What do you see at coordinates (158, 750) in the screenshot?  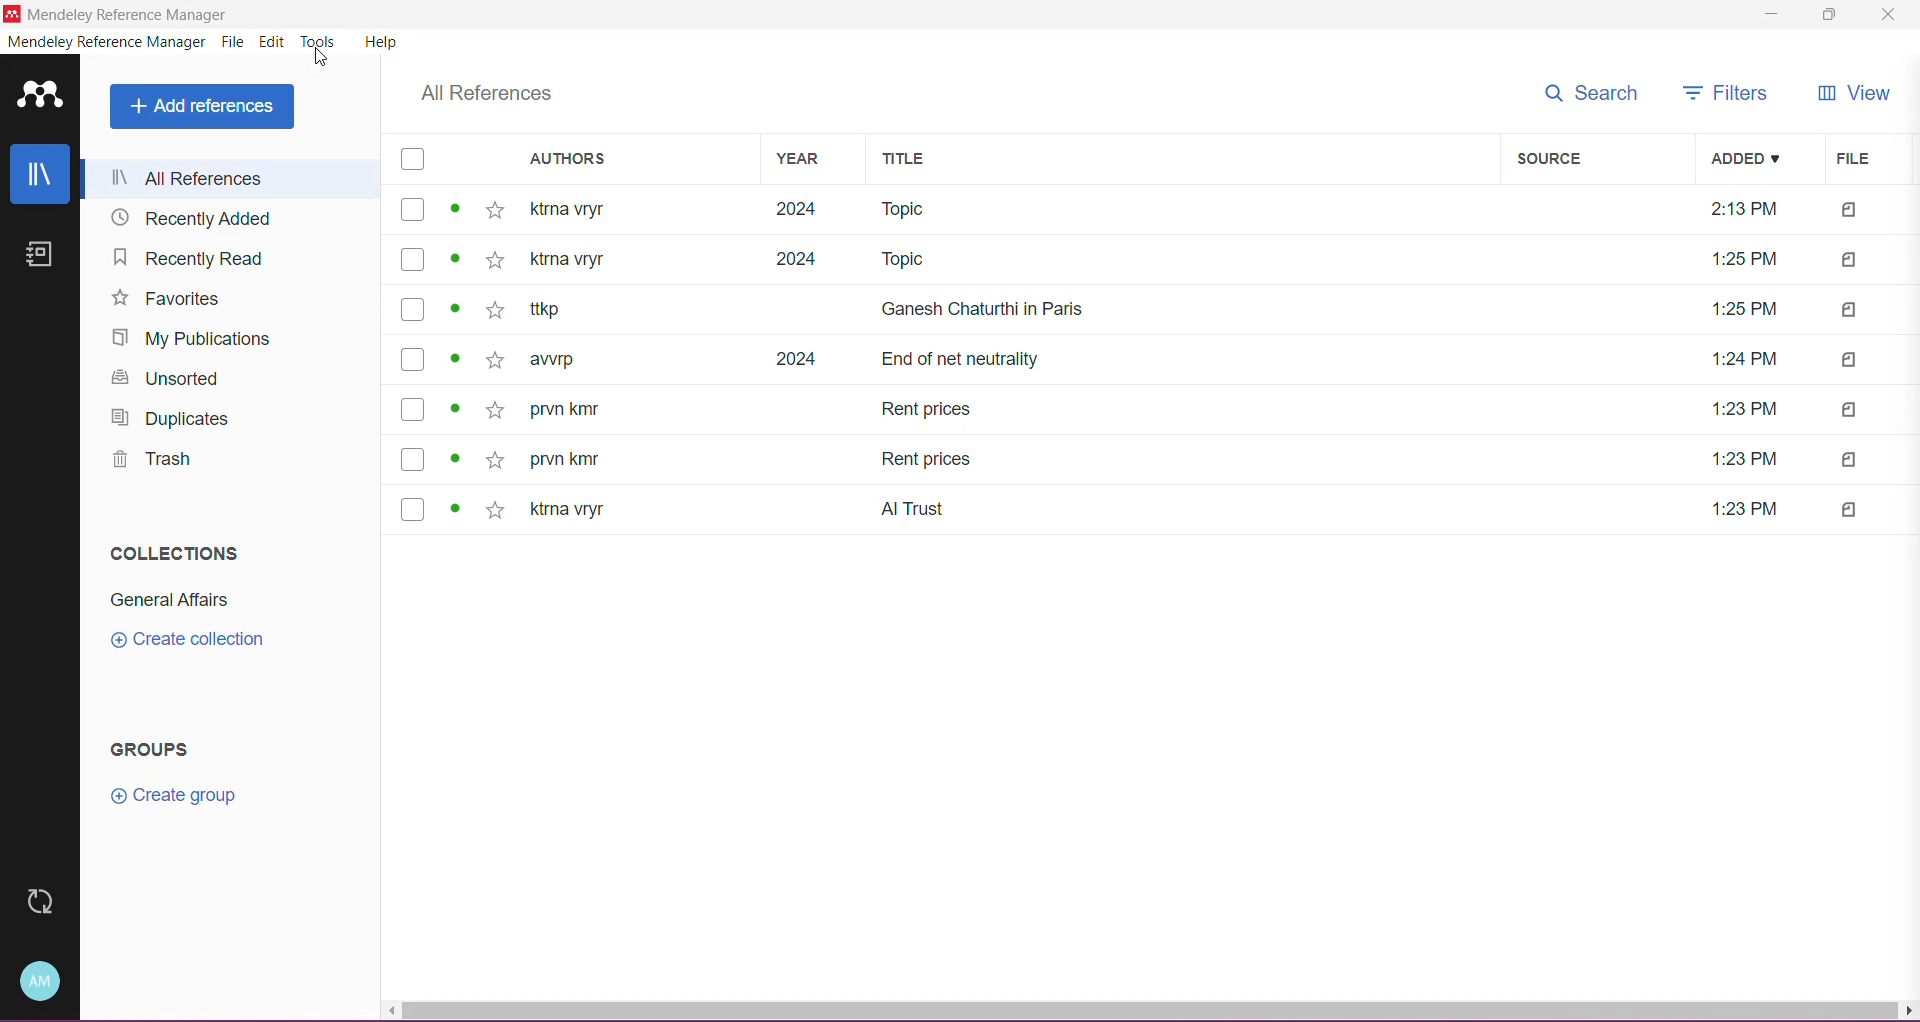 I see `Groups` at bounding box center [158, 750].